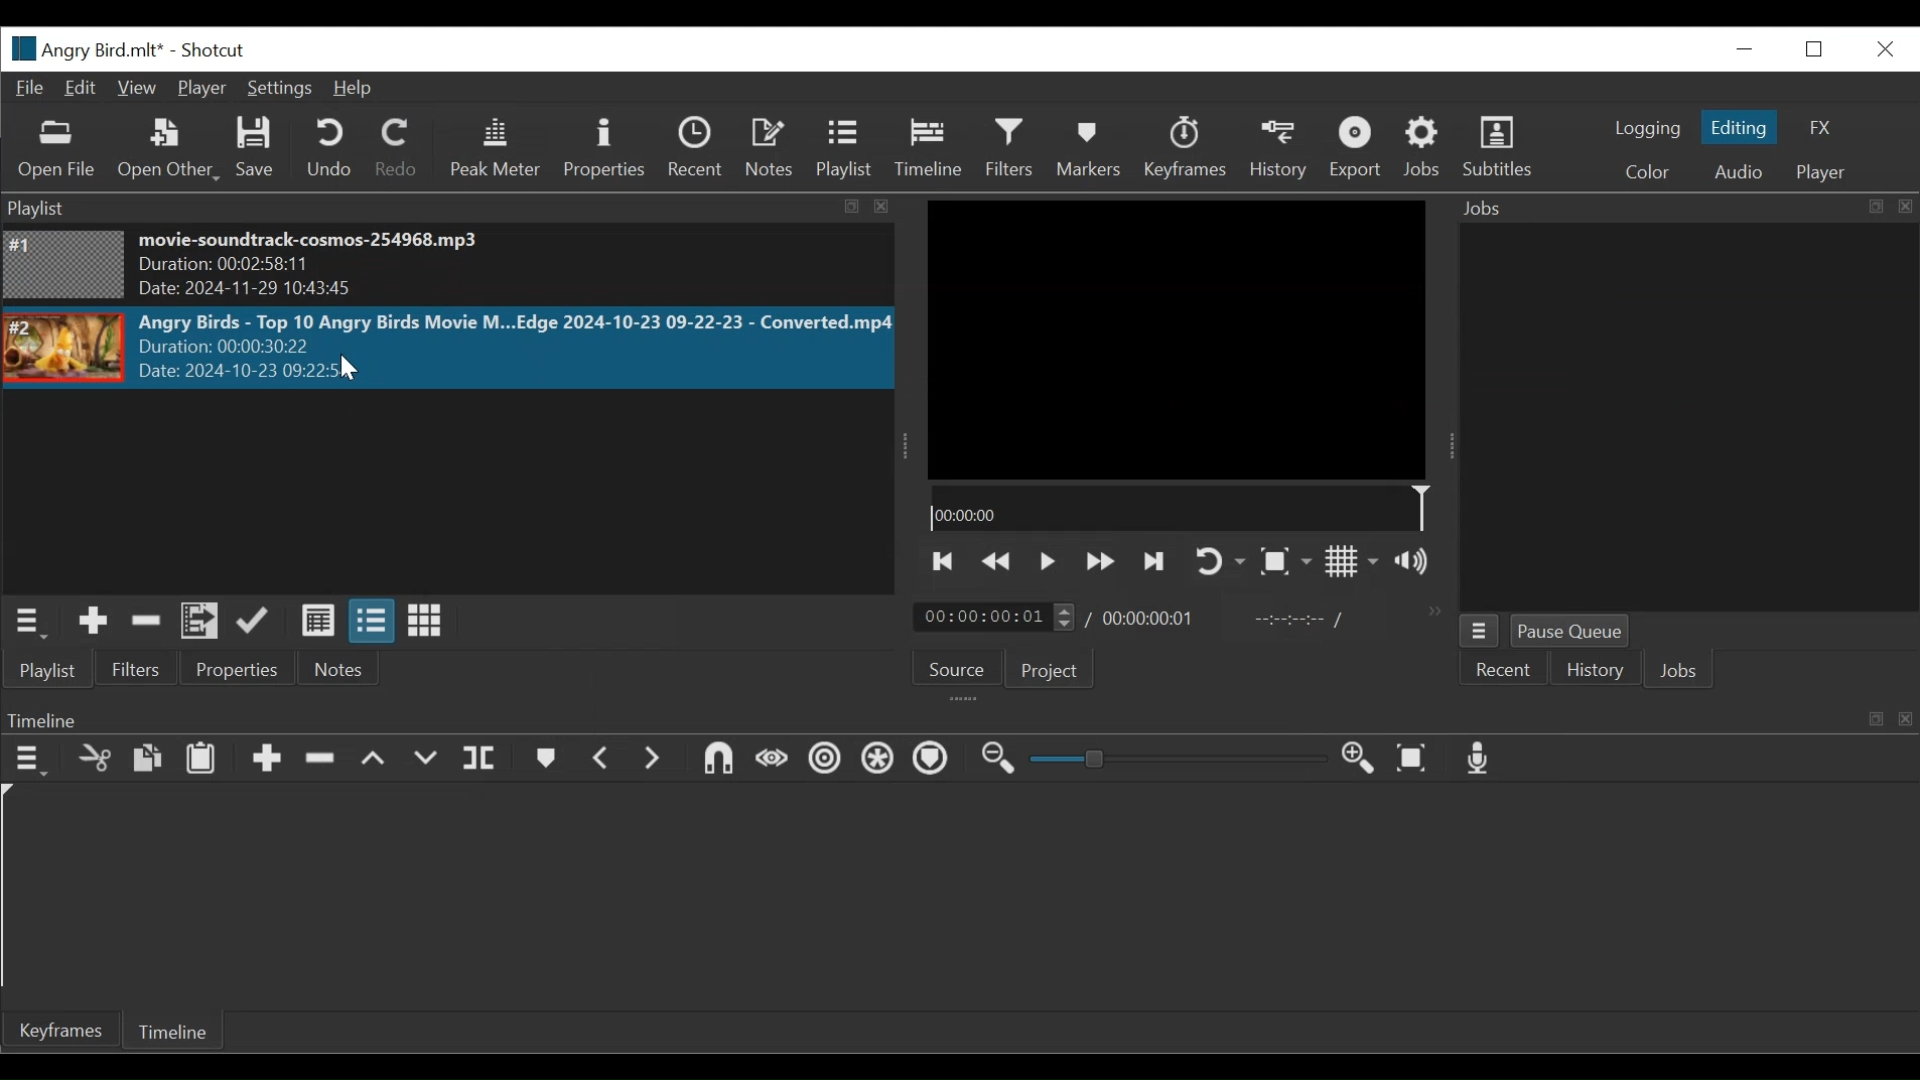 The height and width of the screenshot is (1080, 1920). Describe the element at coordinates (1288, 563) in the screenshot. I see `Toggle Zoom` at that location.